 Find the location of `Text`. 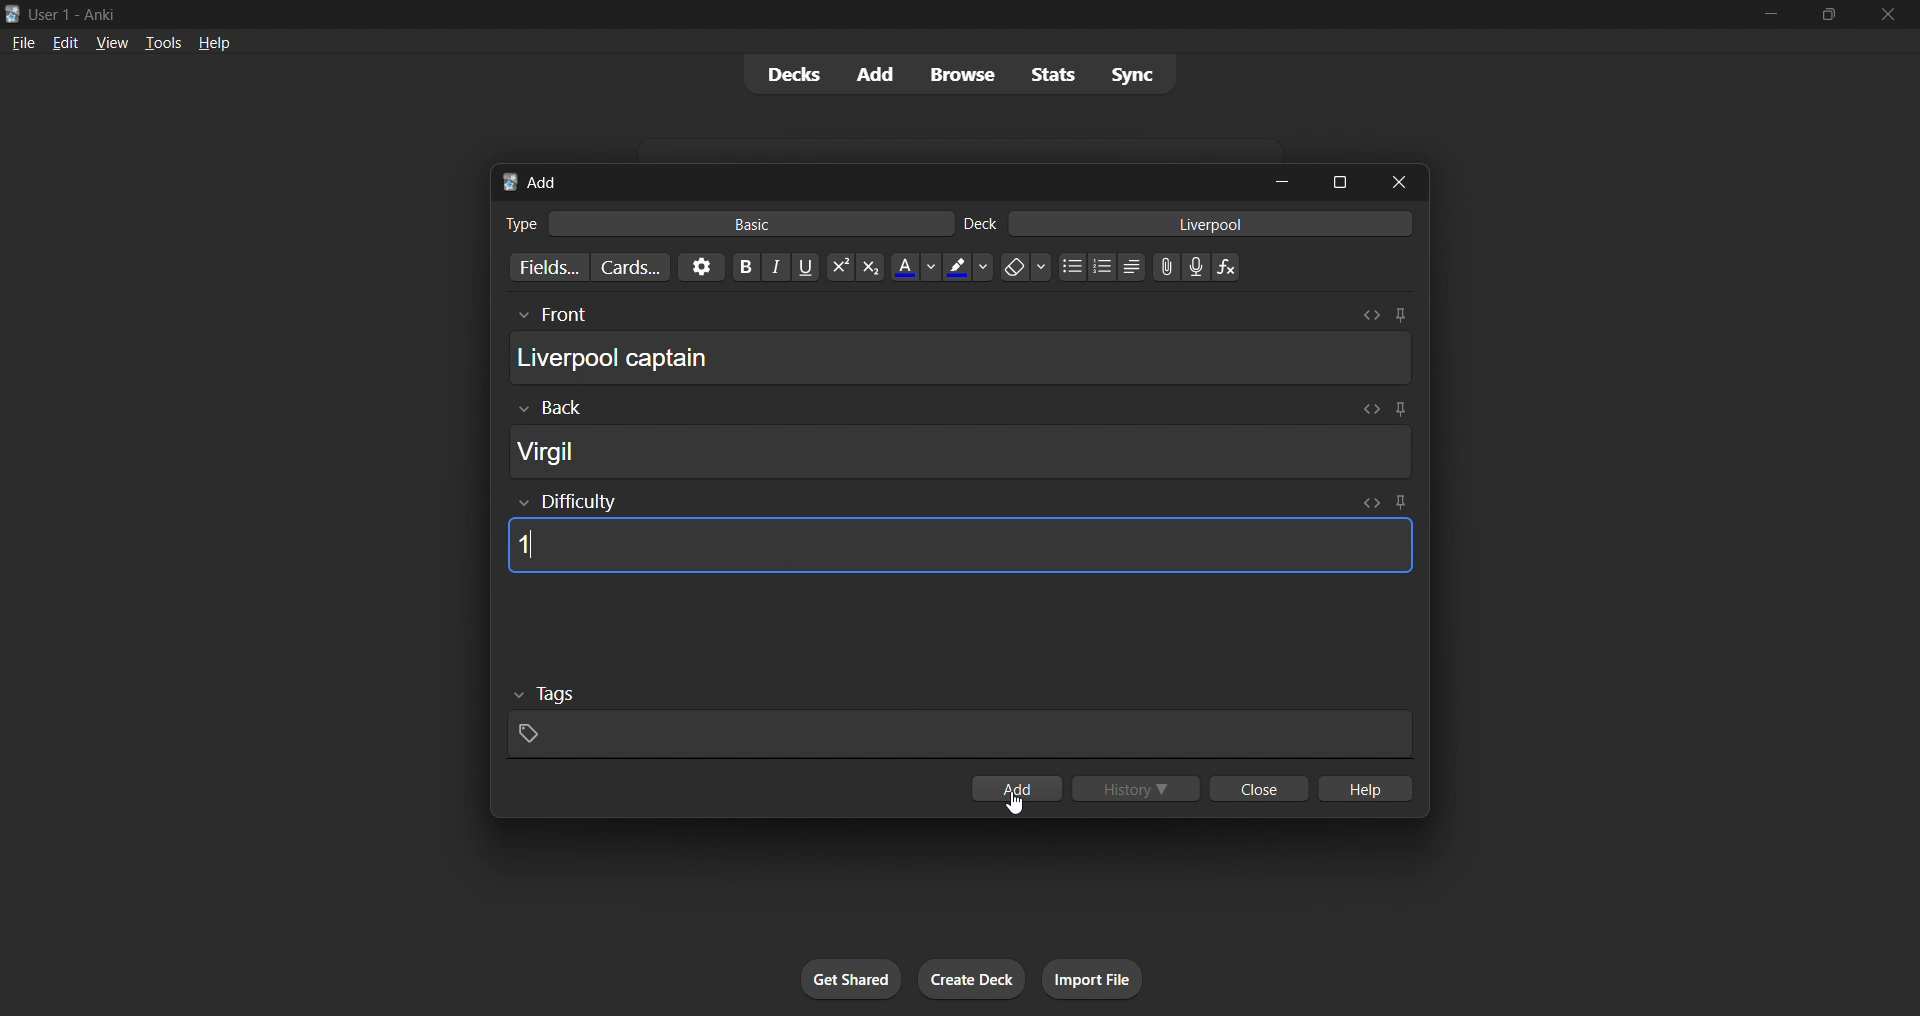

Text is located at coordinates (76, 16).